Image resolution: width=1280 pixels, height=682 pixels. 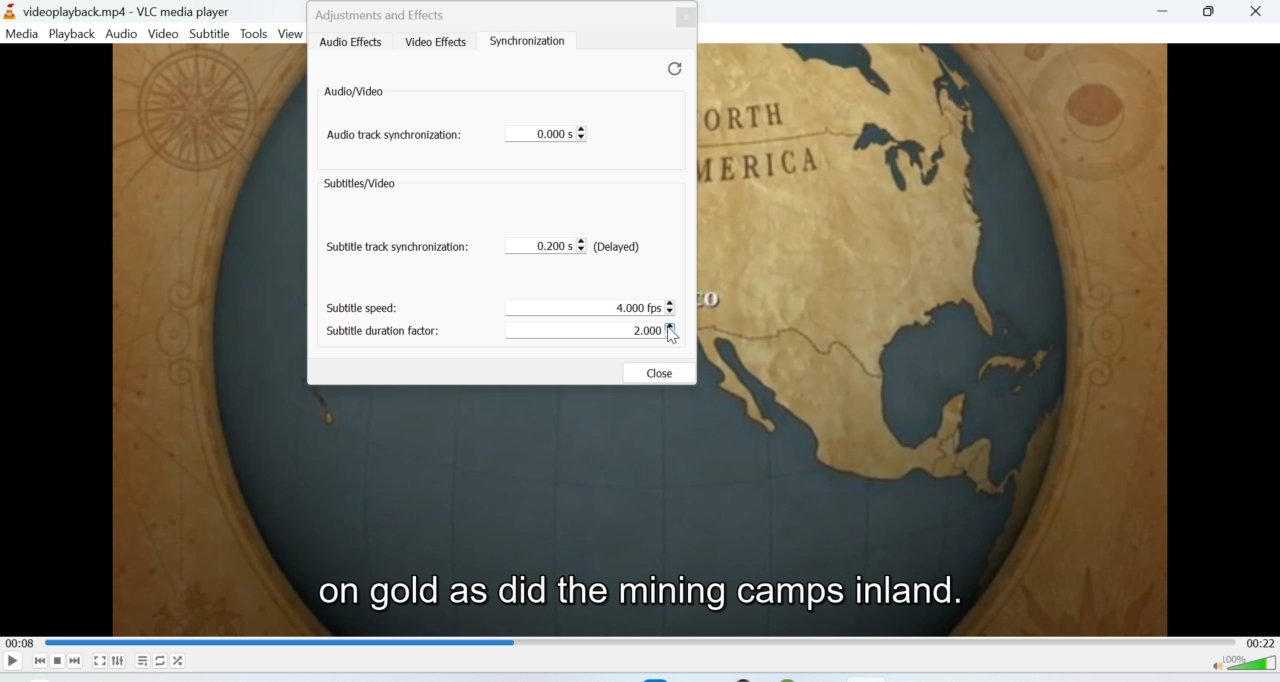 What do you see at coordinates (366, 308) in the screenshot?
I see `subtitle speed:` at bounding box center [366, 308].